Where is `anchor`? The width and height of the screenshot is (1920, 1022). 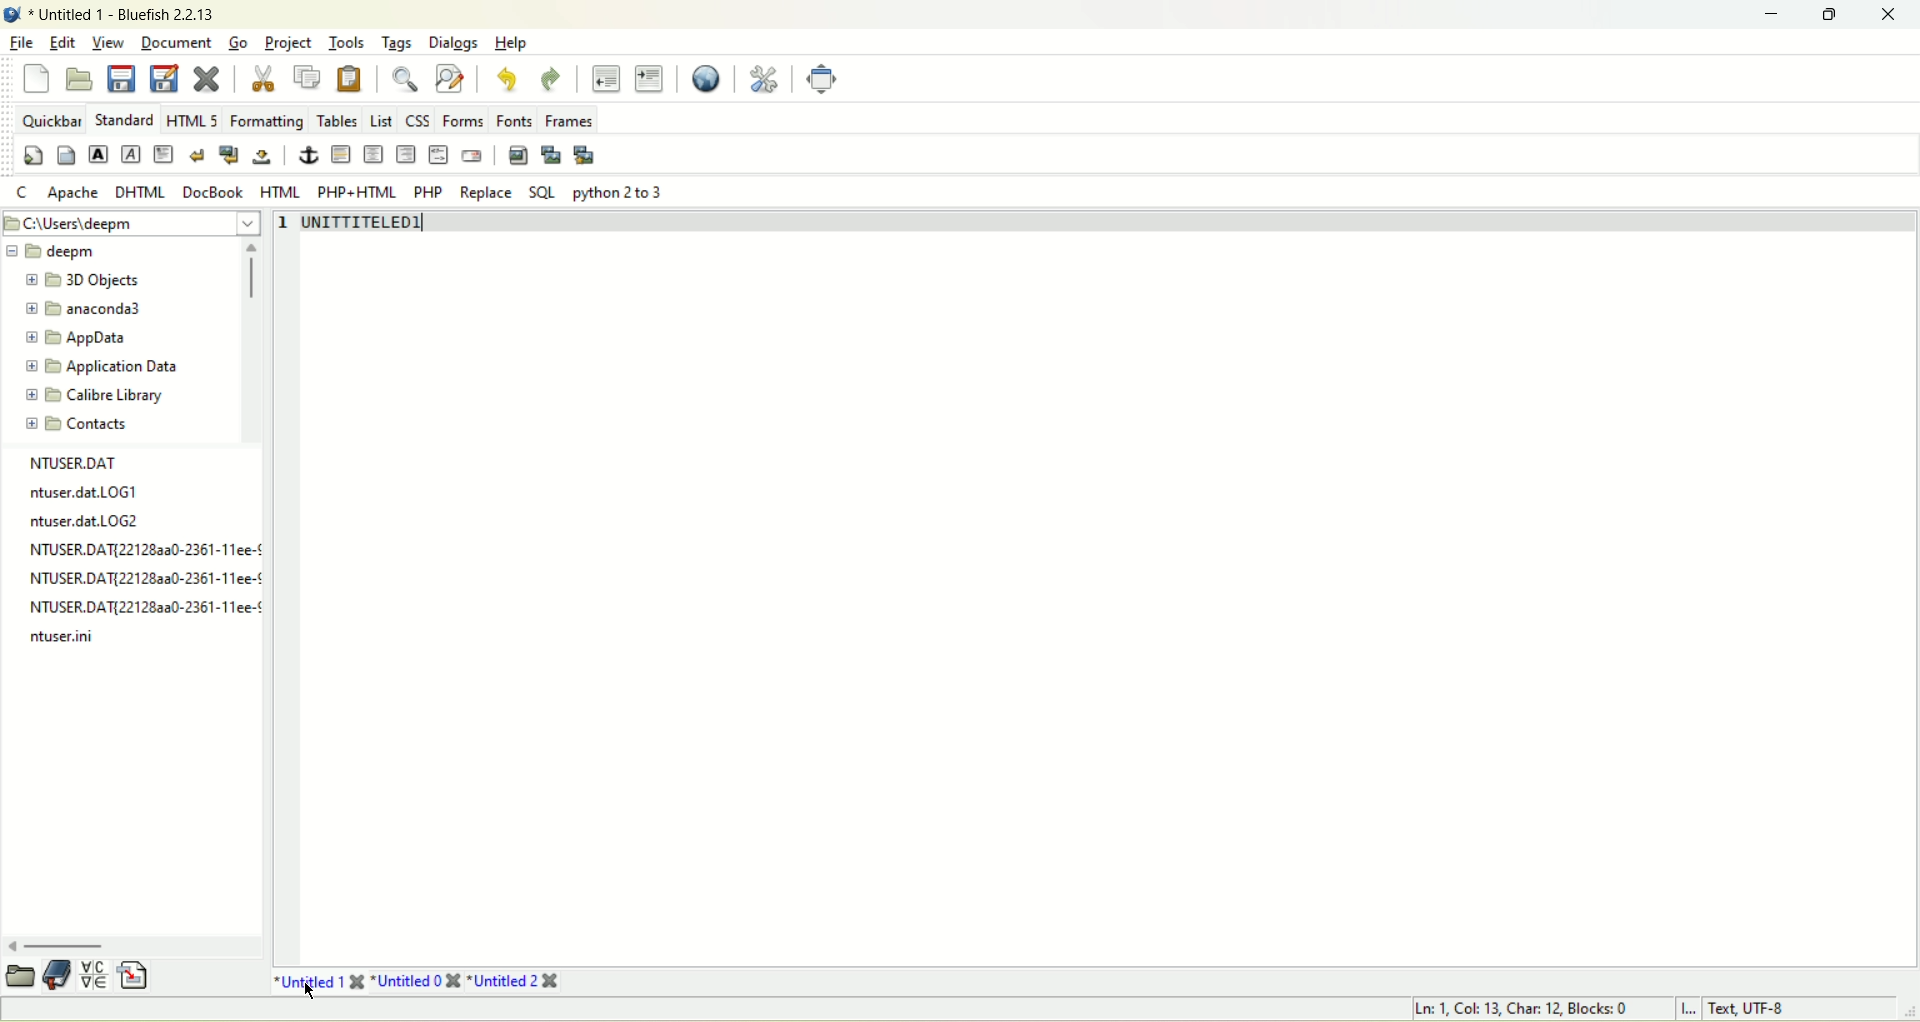 anchor is located at coordinates (306, 155).